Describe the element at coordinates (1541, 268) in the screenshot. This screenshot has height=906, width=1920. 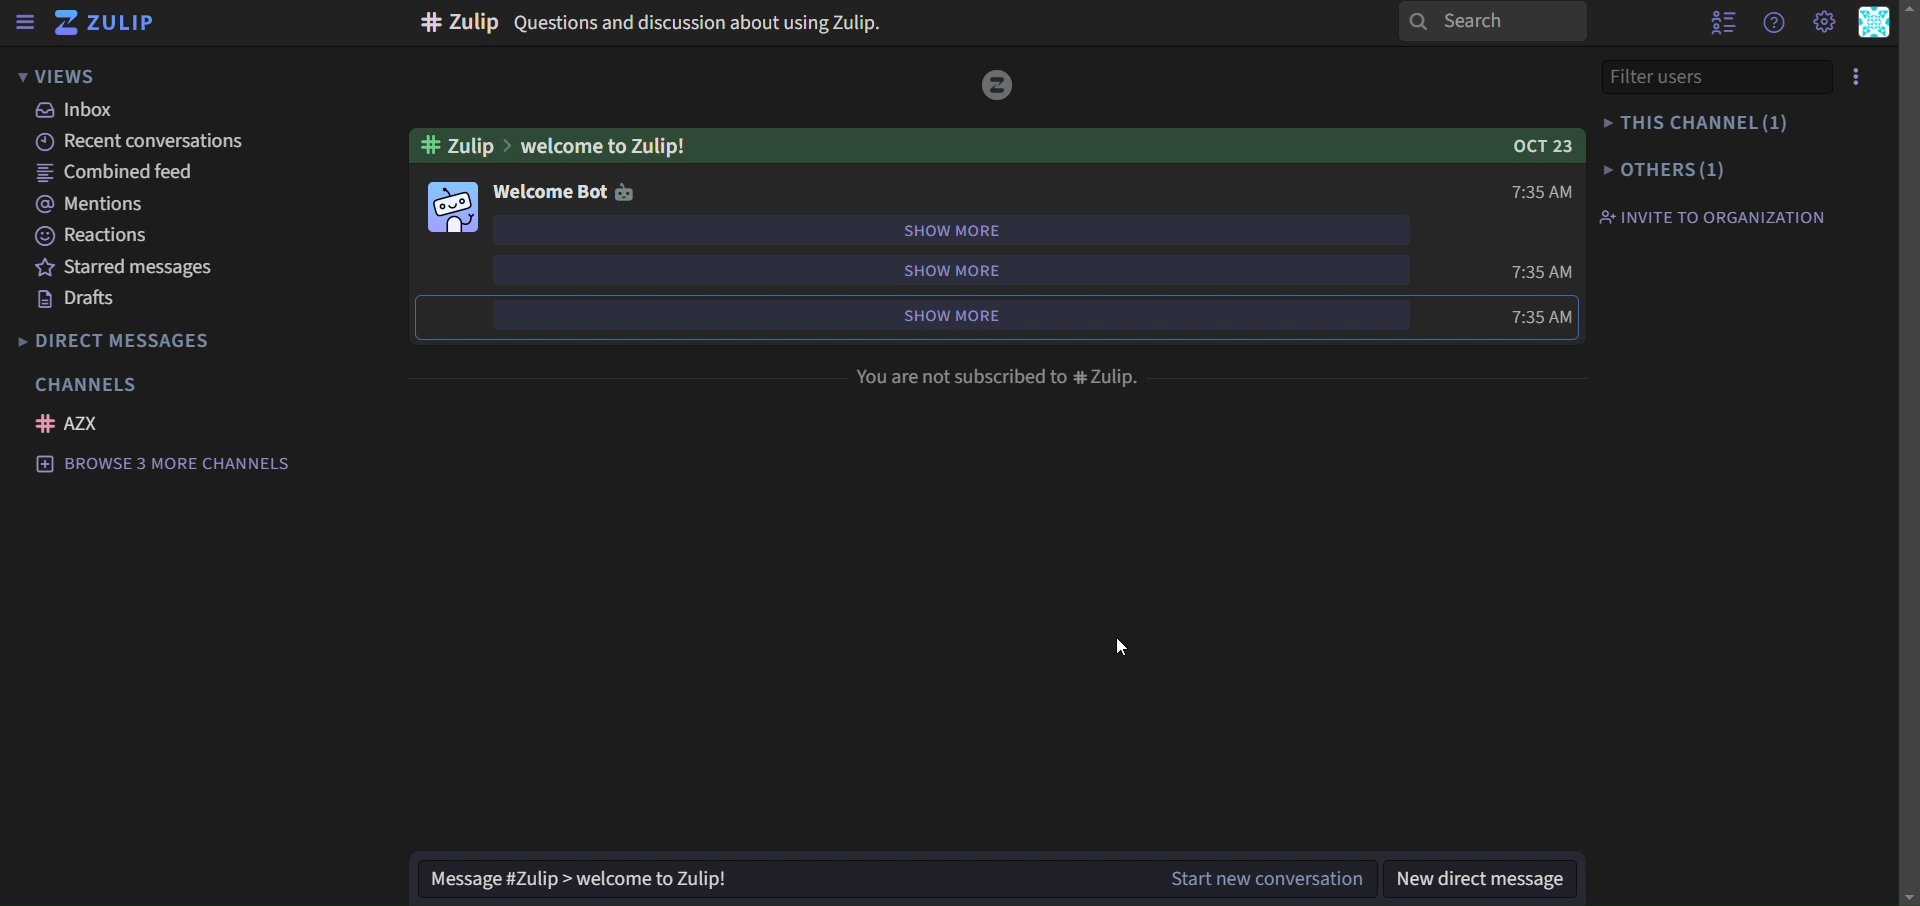
I see `7:35am` at that location.